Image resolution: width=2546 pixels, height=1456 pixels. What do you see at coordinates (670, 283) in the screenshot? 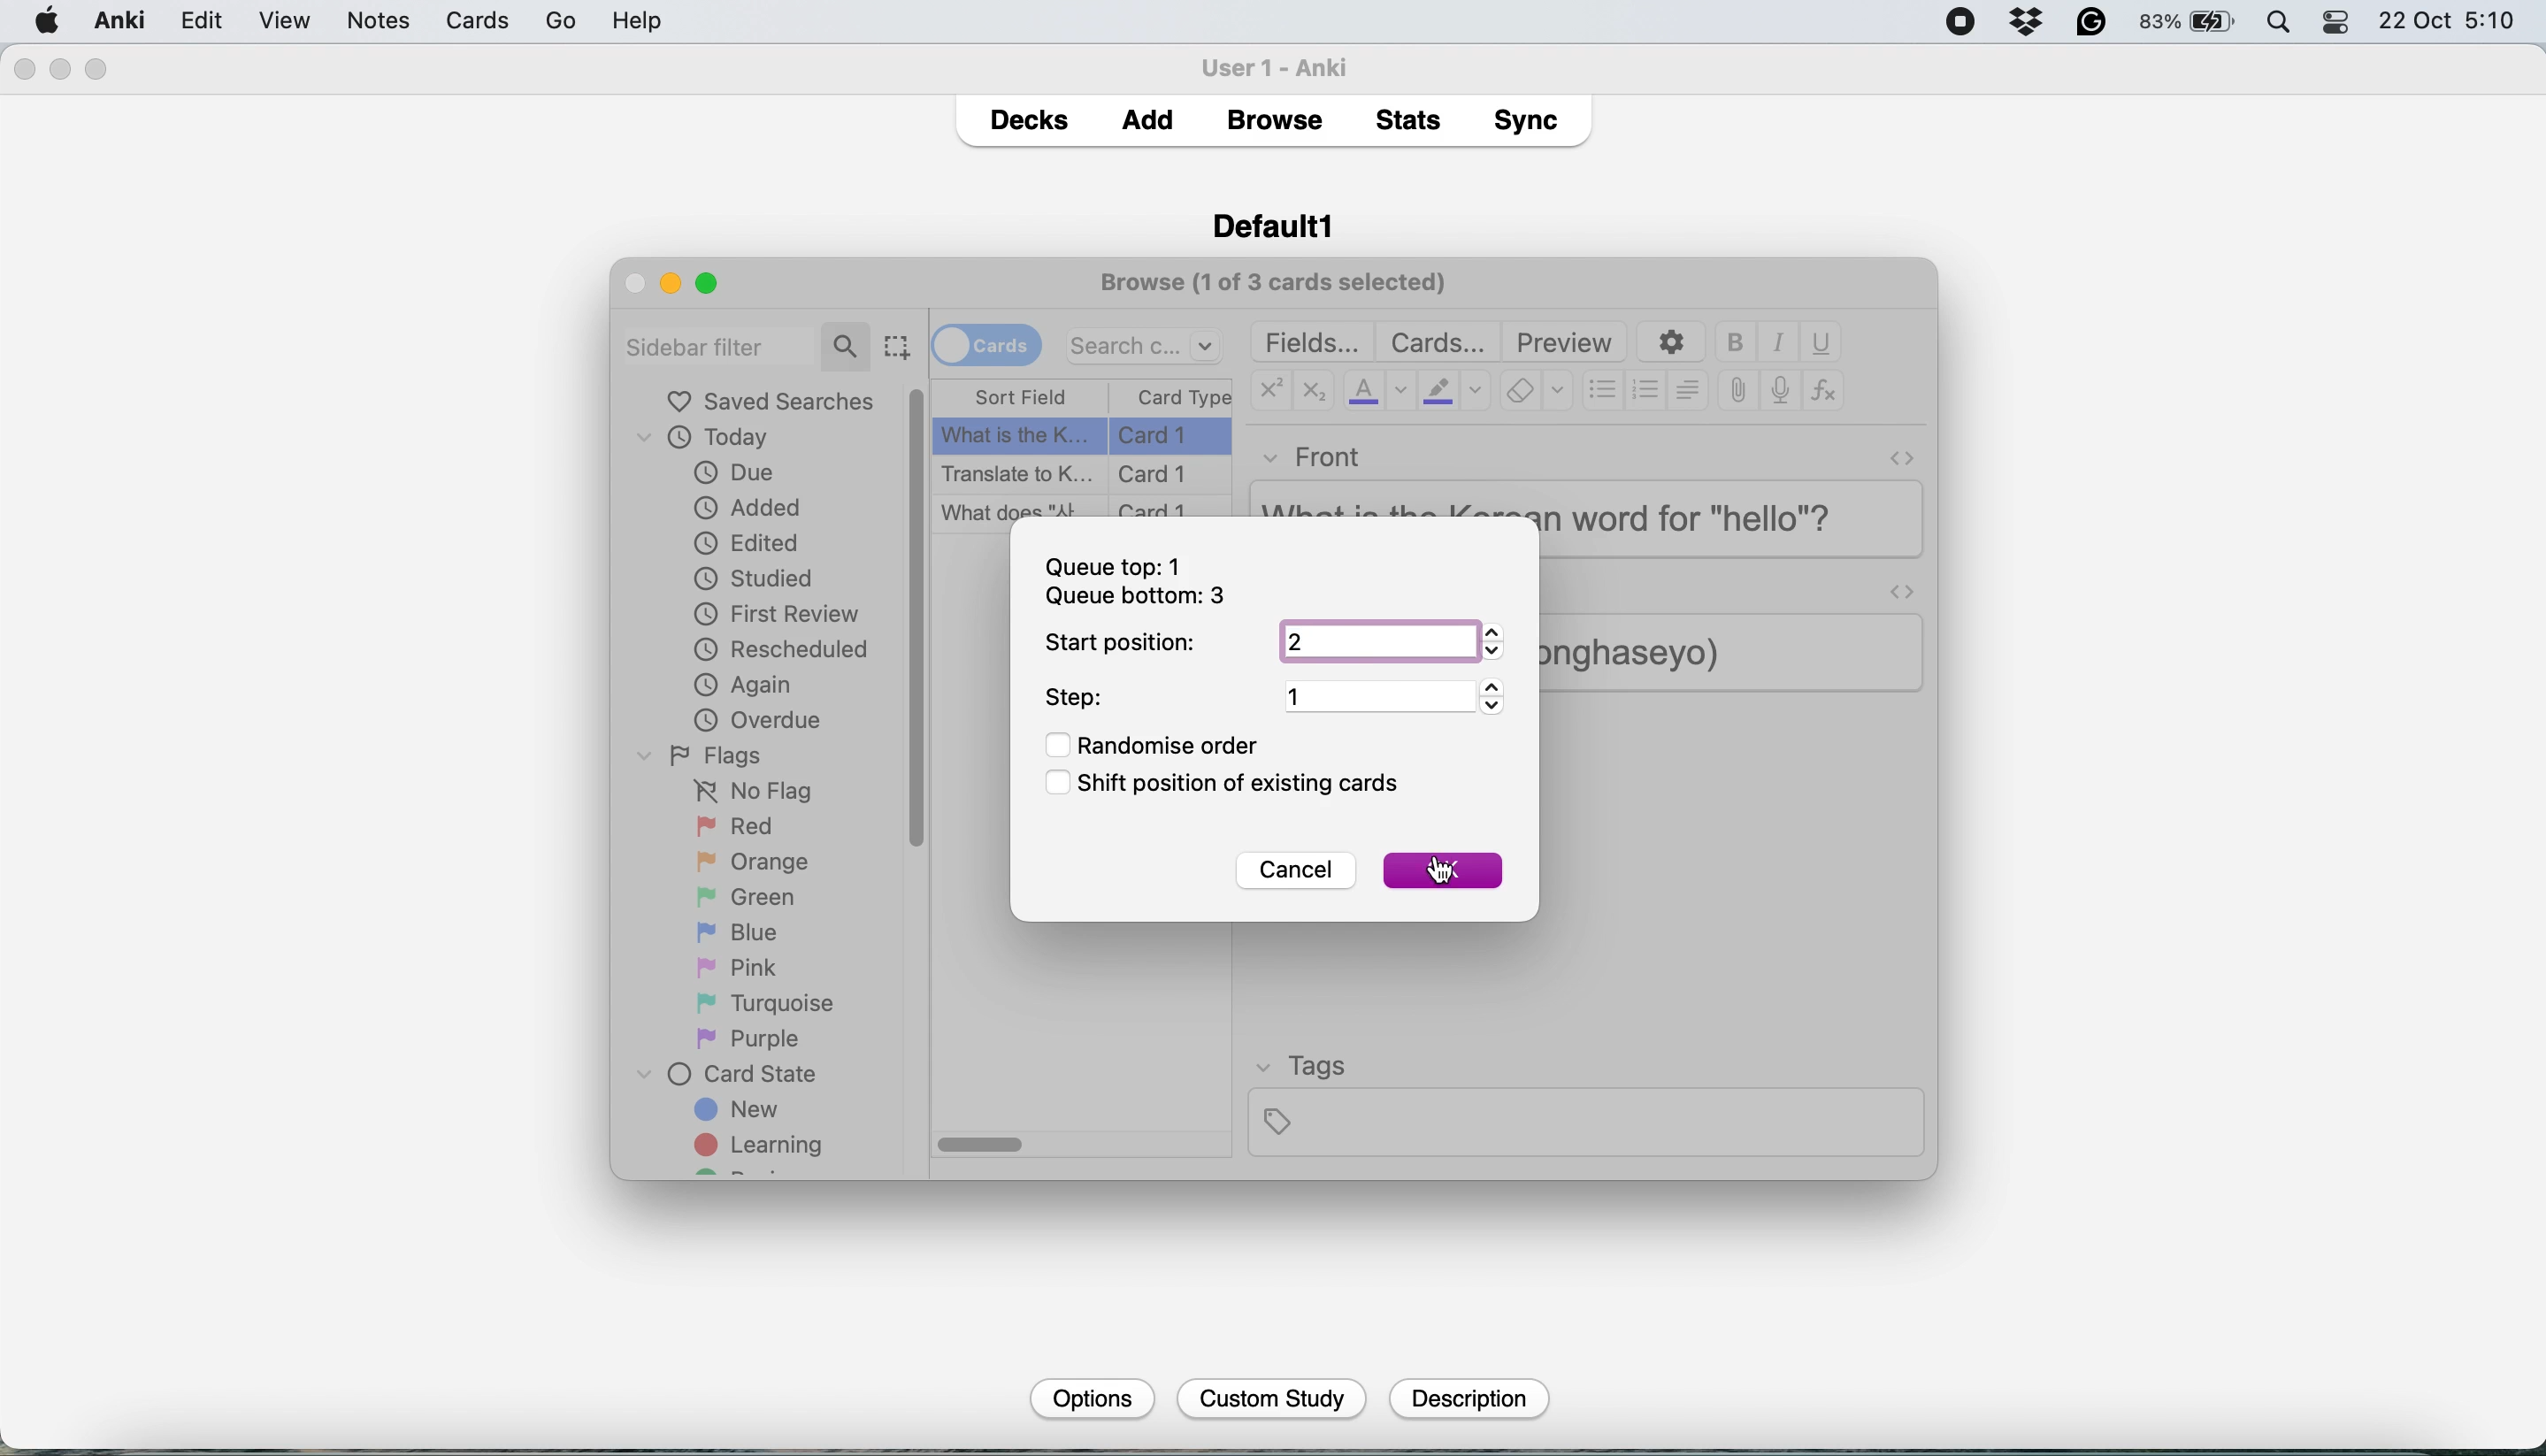
I see `minimise` at bounding box center [670, 283].